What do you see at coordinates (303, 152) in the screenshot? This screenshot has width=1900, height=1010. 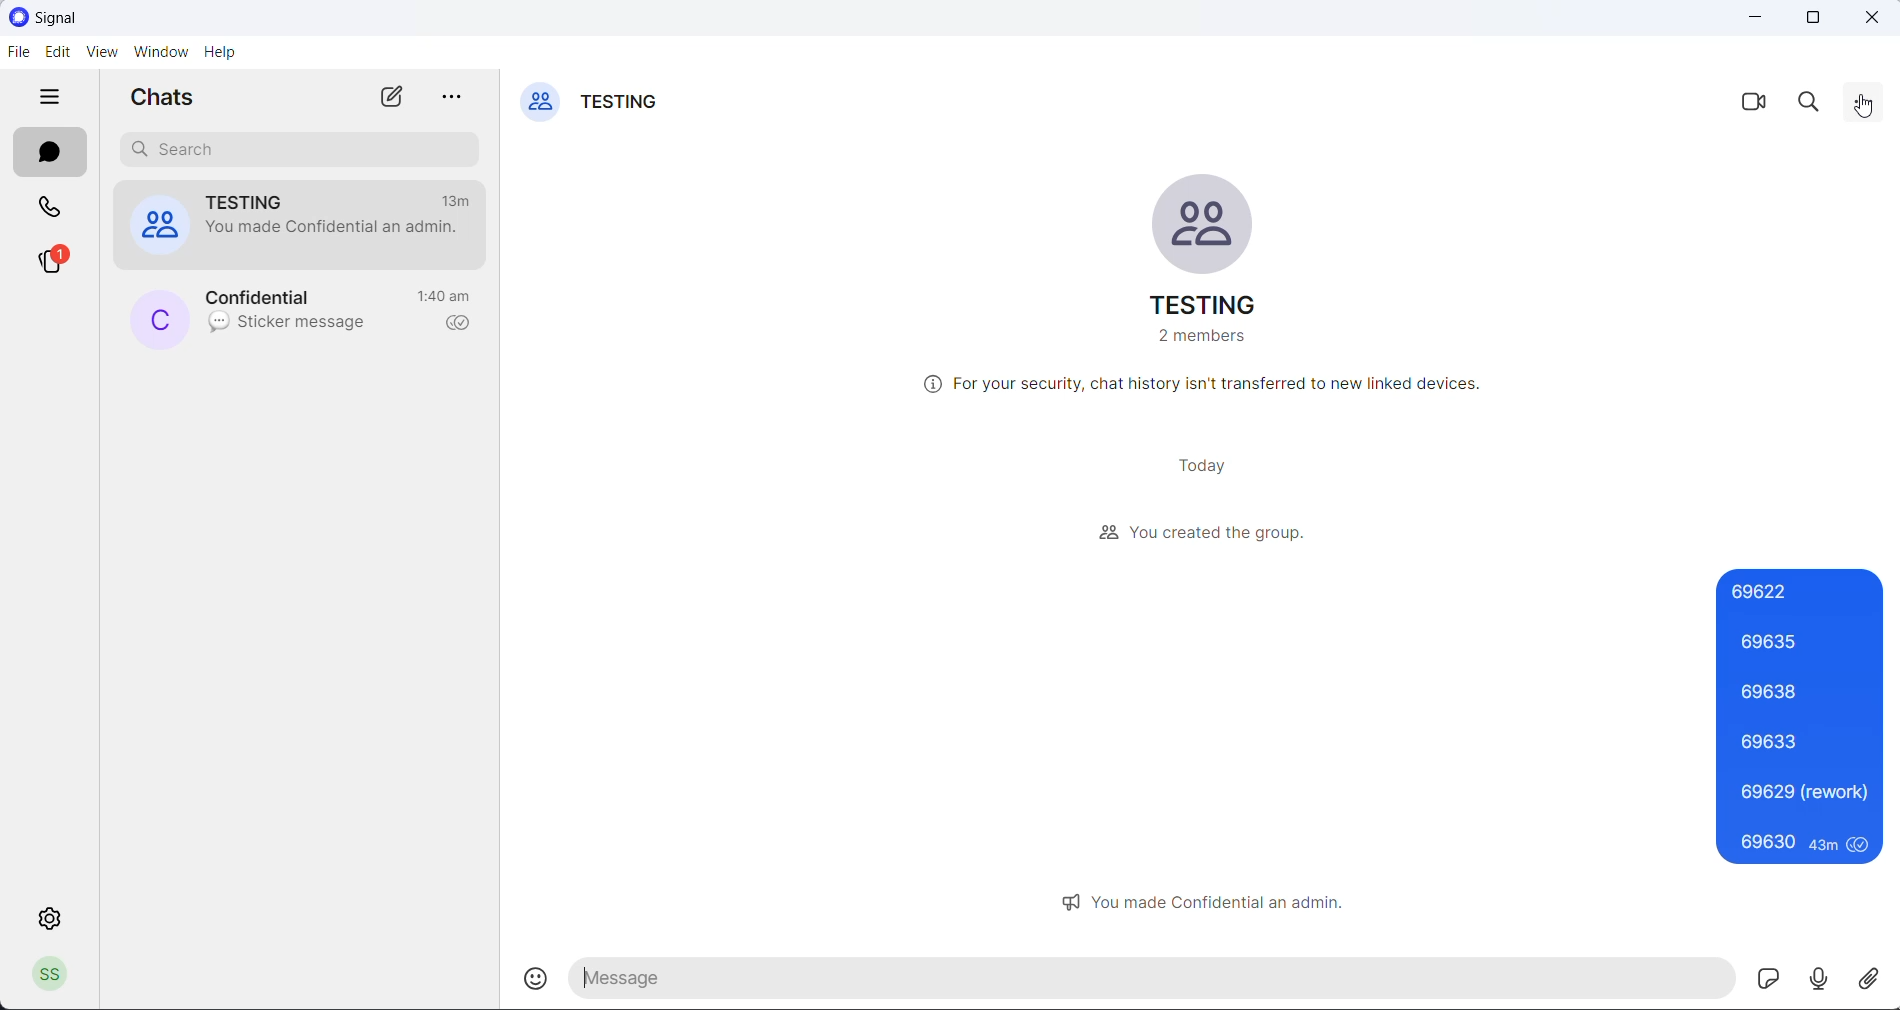 I see `search for chat` at bounding box center [303, 152].